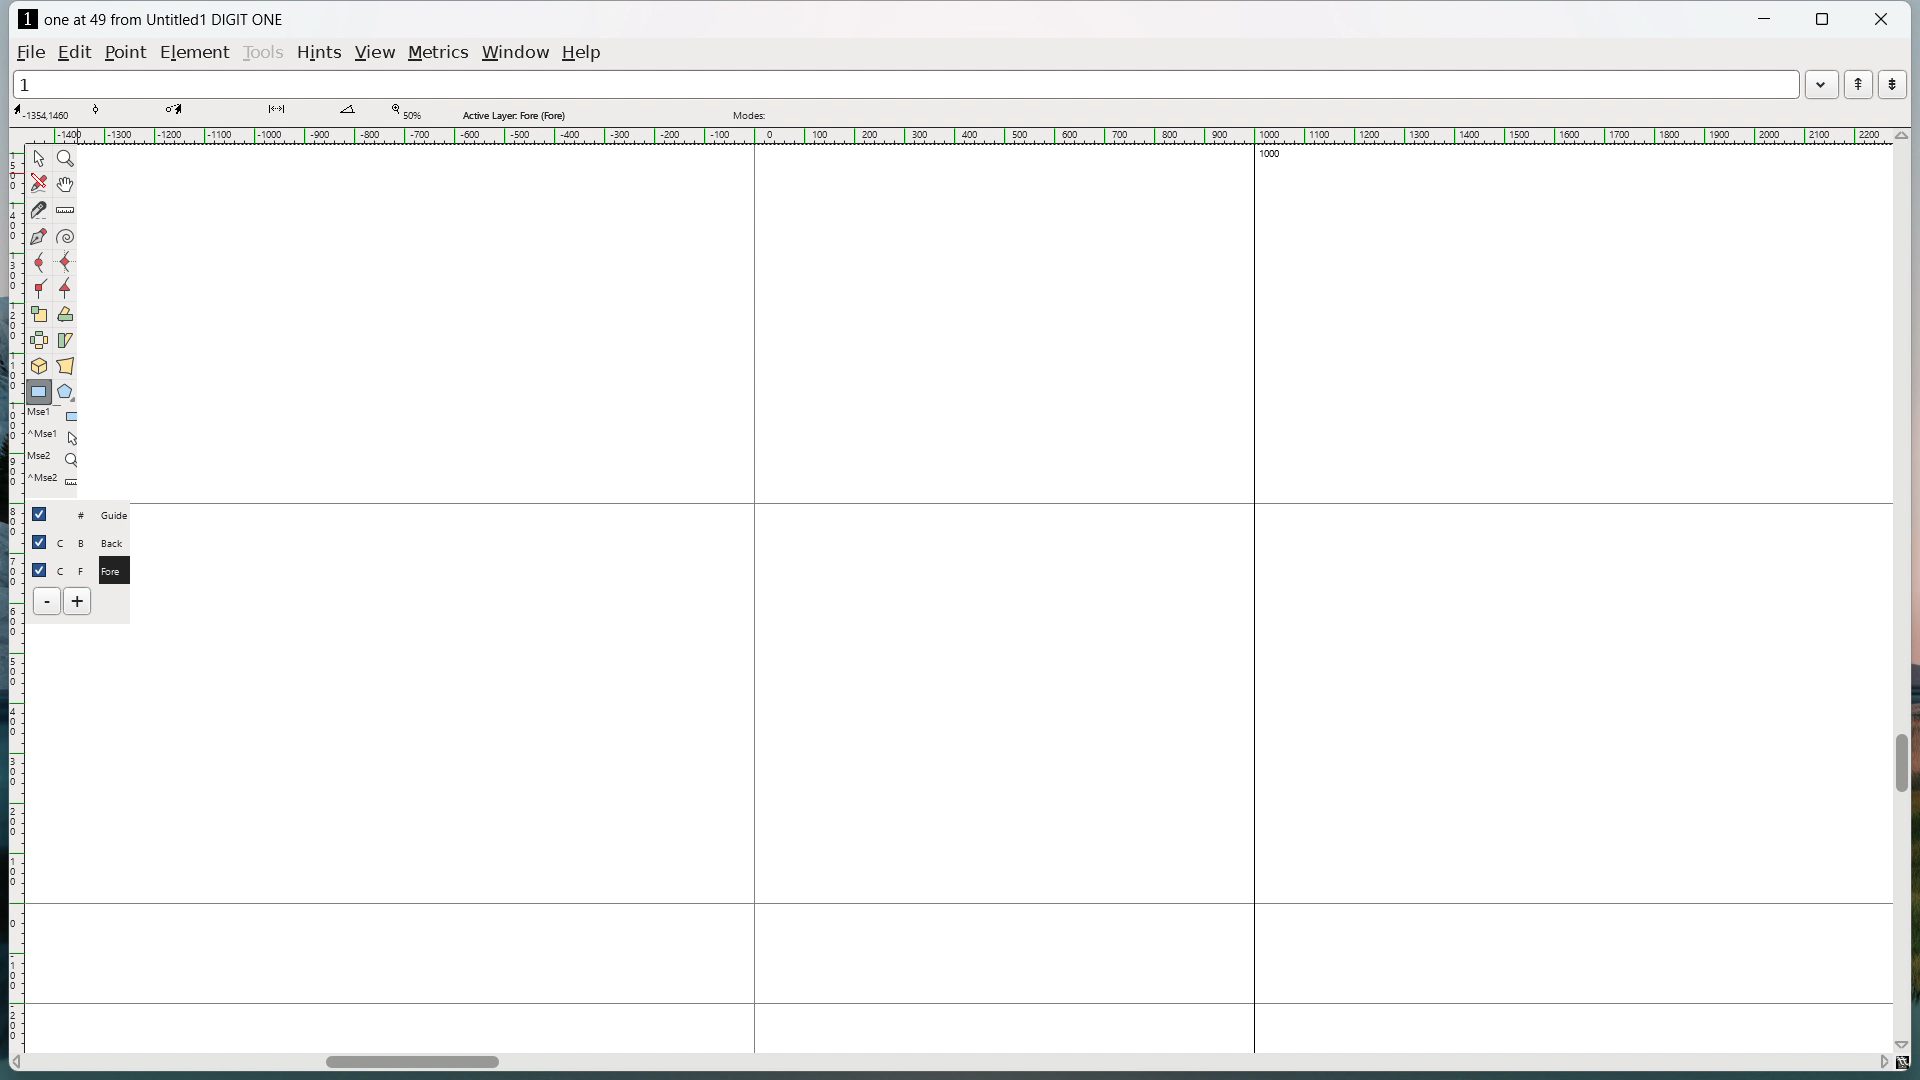  What do you see at coordinates (66, 158) in the screenshot?
I see `magnify` at bounding box center [66, 158].